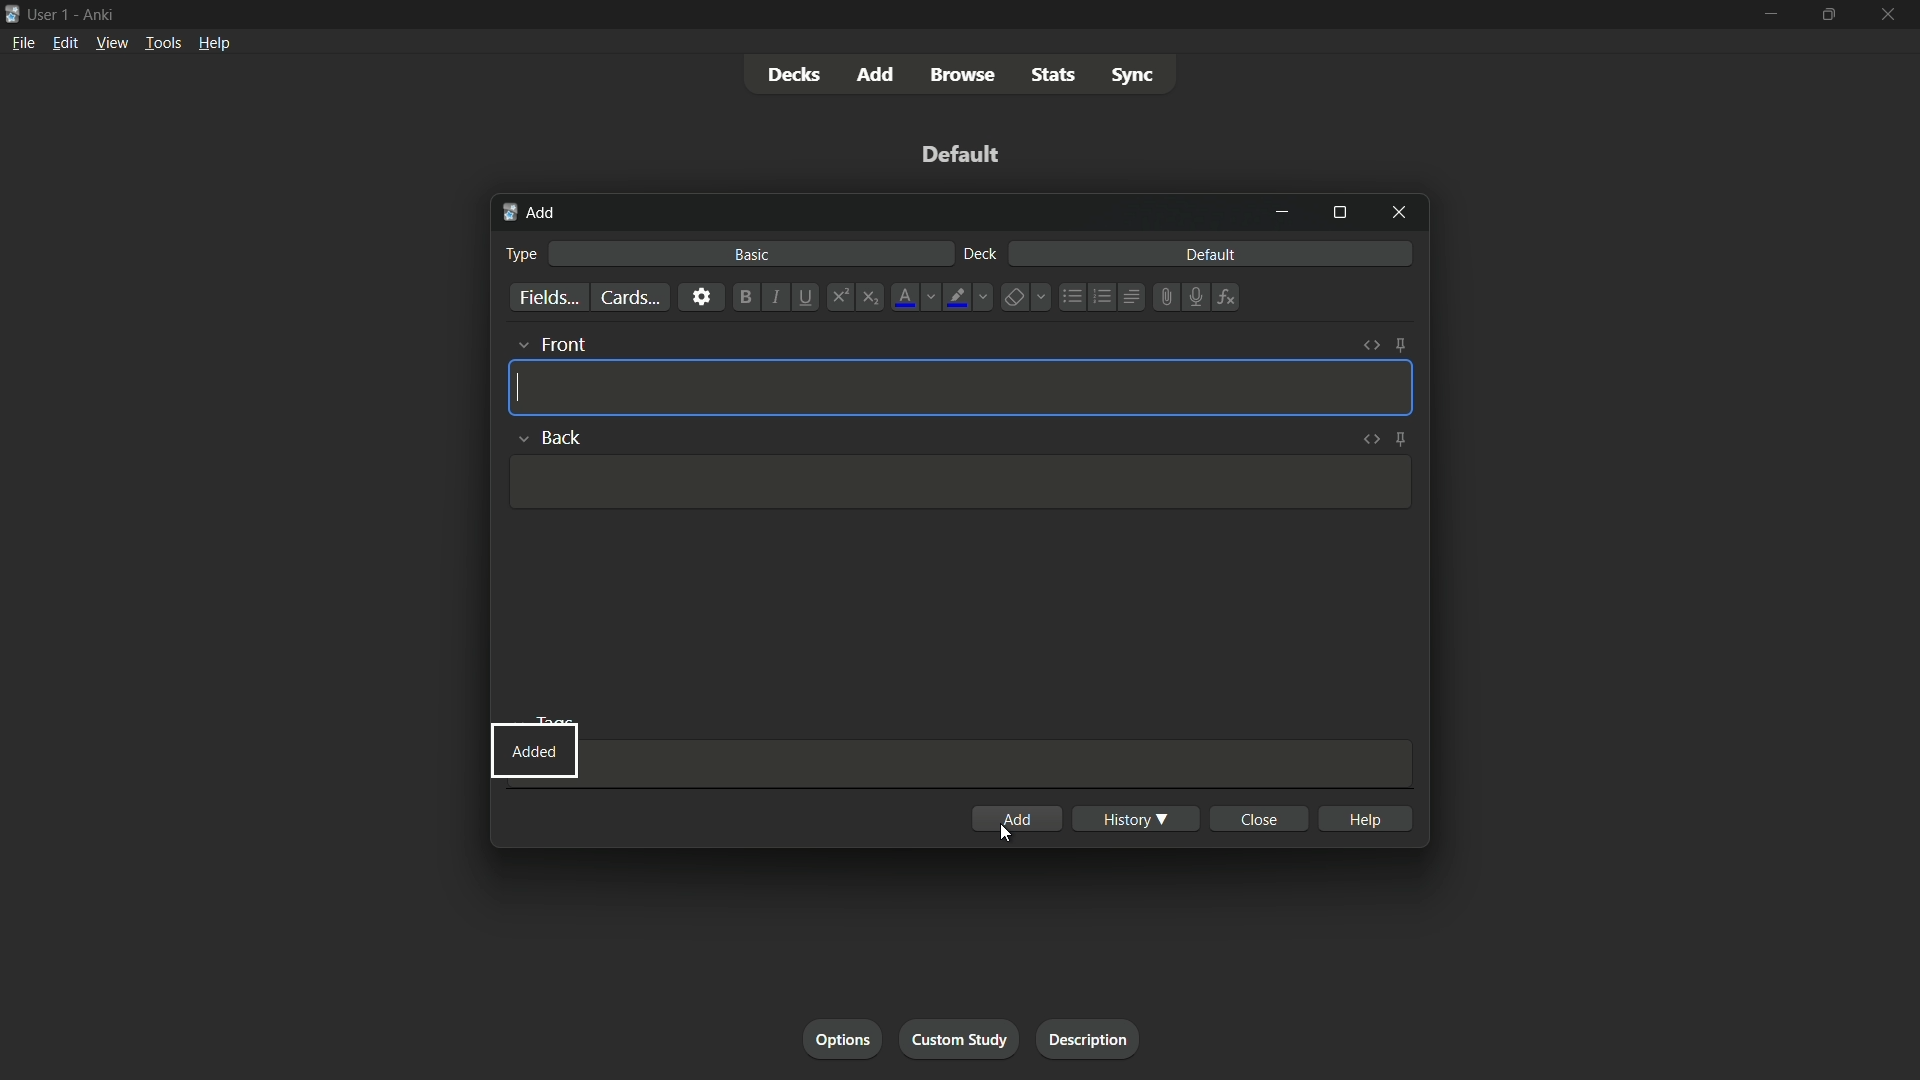 This screenshot has height=1080, width=1920. I want to click on bold, so click(742, 297).